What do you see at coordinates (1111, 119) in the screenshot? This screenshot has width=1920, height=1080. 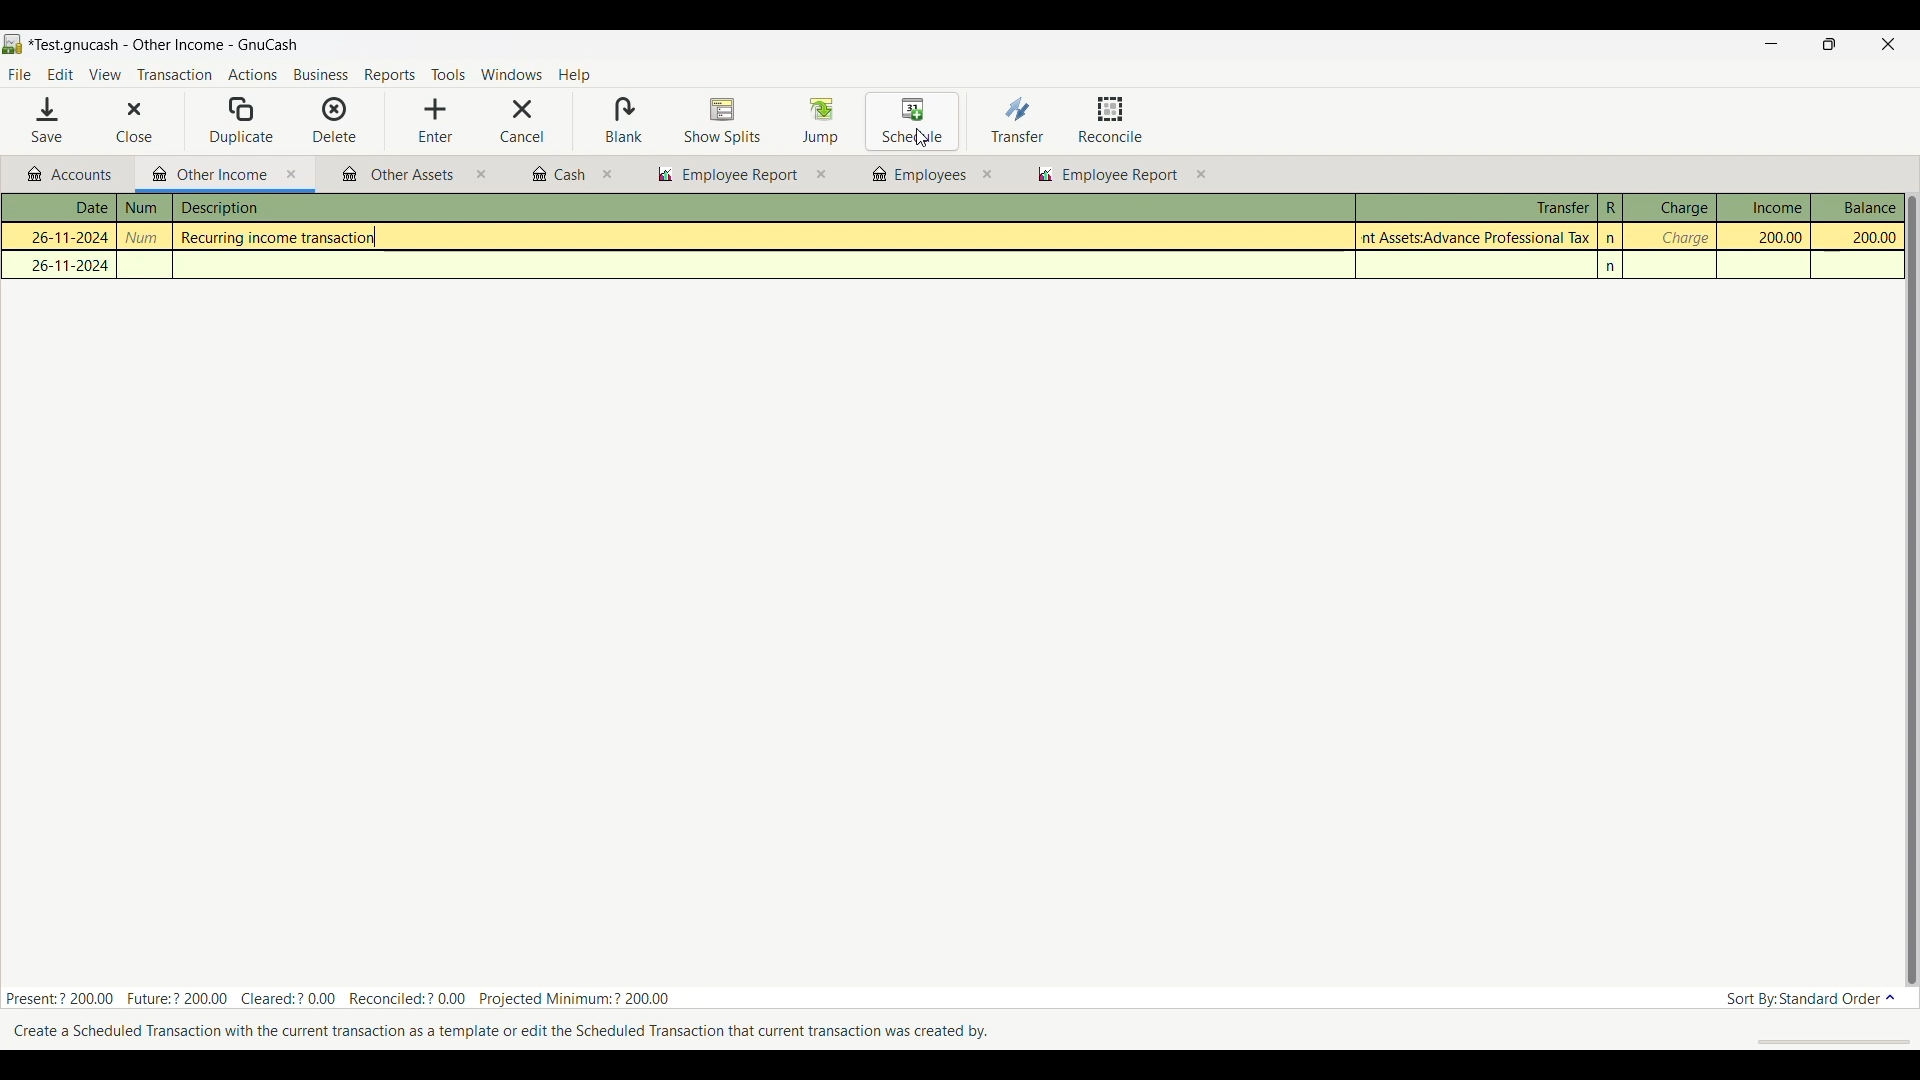 I see `Reconcile` at bounding box center [1111, 119].